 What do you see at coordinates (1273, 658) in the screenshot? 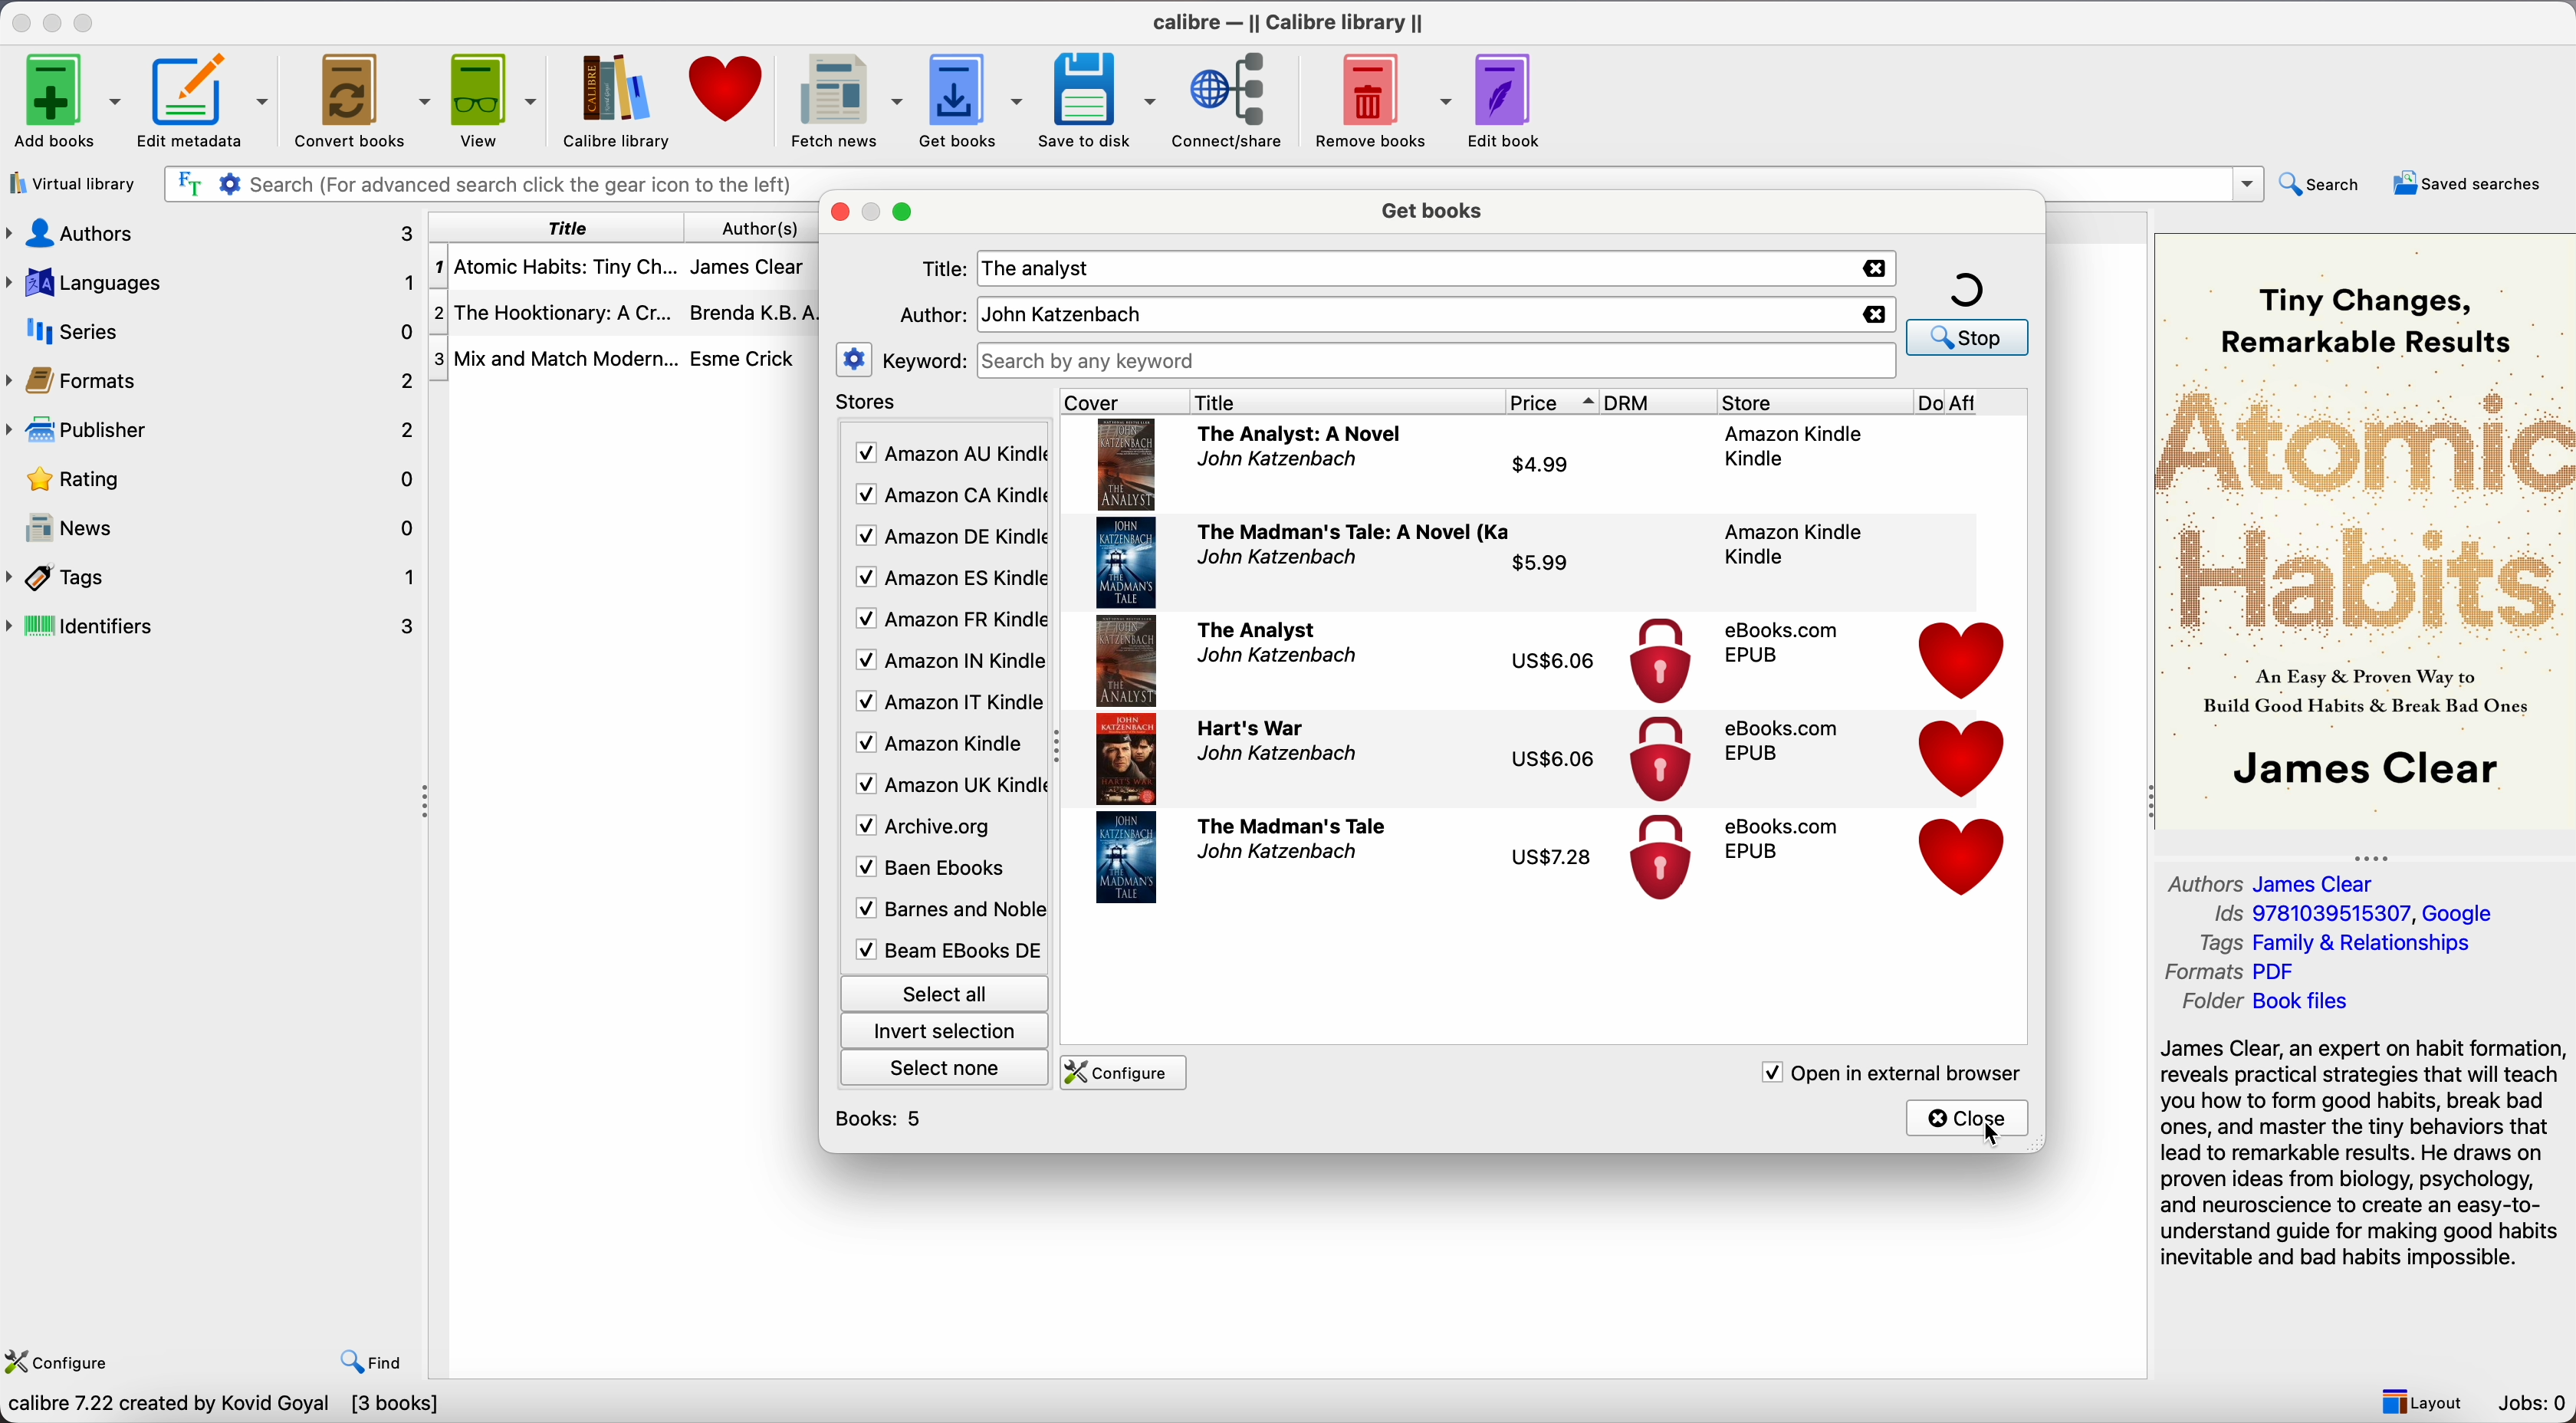
I see `John Katzenbach` at bounding box center [1273, 658].